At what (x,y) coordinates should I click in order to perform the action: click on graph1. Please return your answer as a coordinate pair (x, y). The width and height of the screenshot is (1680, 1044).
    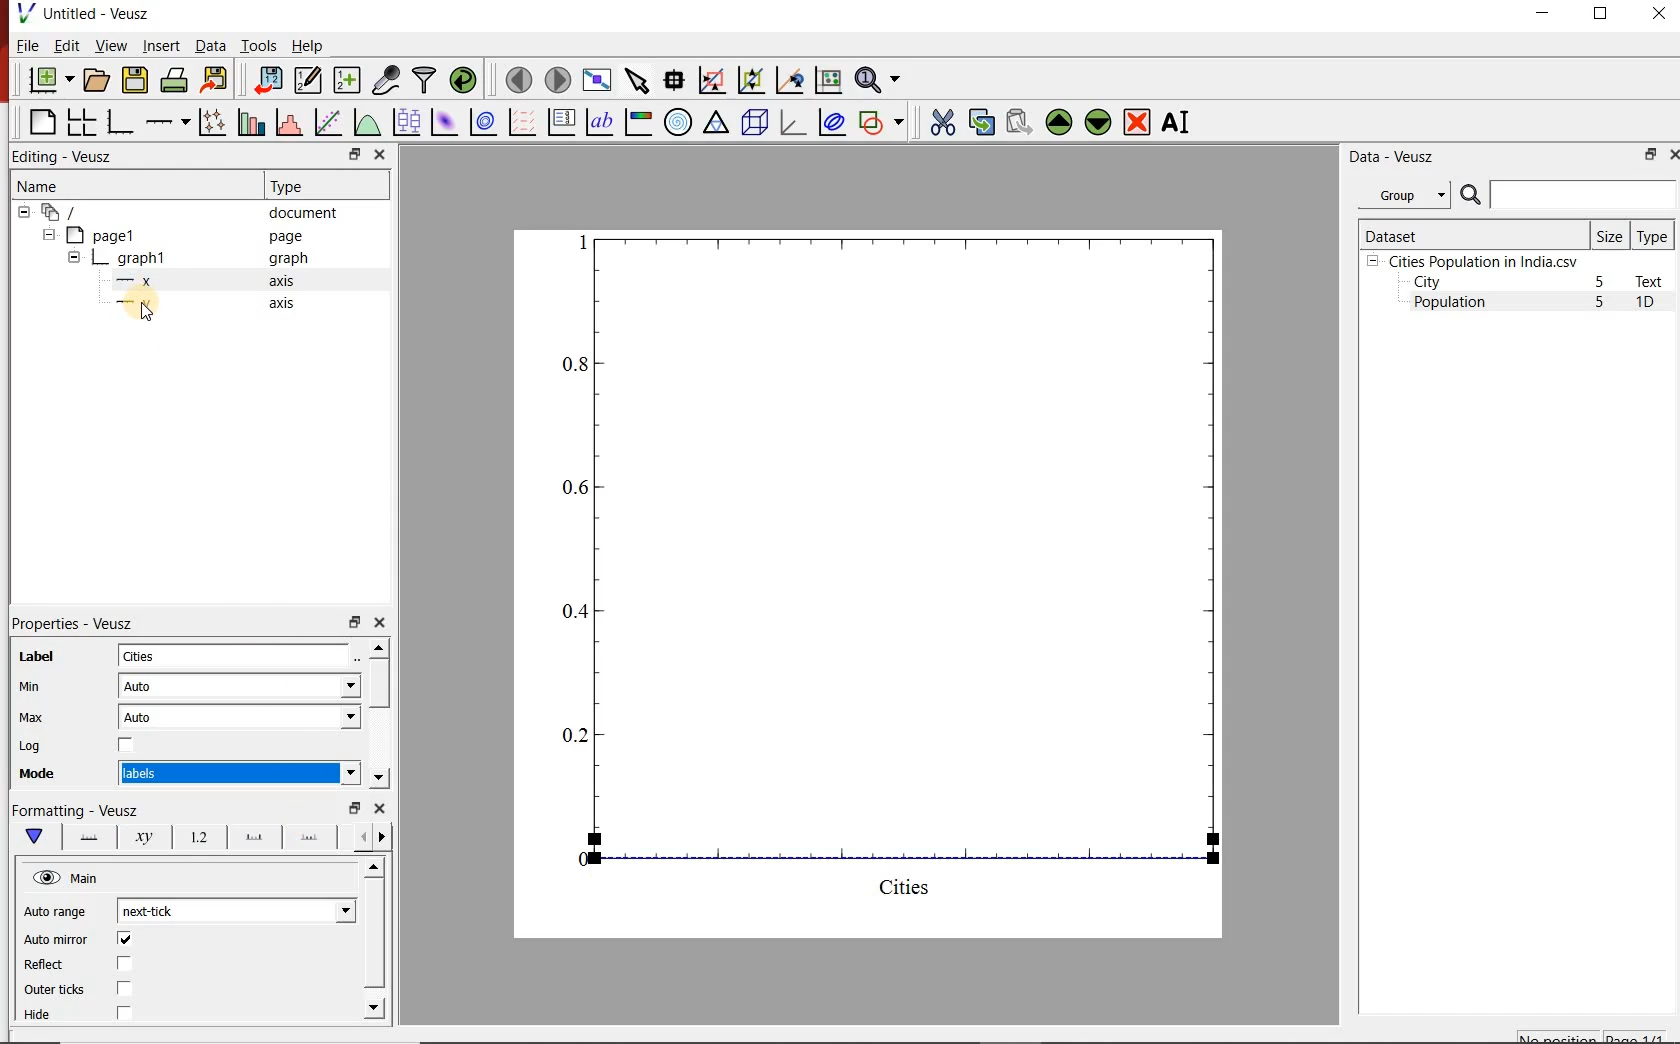
    Looking at the image, I should click on (191, 258).